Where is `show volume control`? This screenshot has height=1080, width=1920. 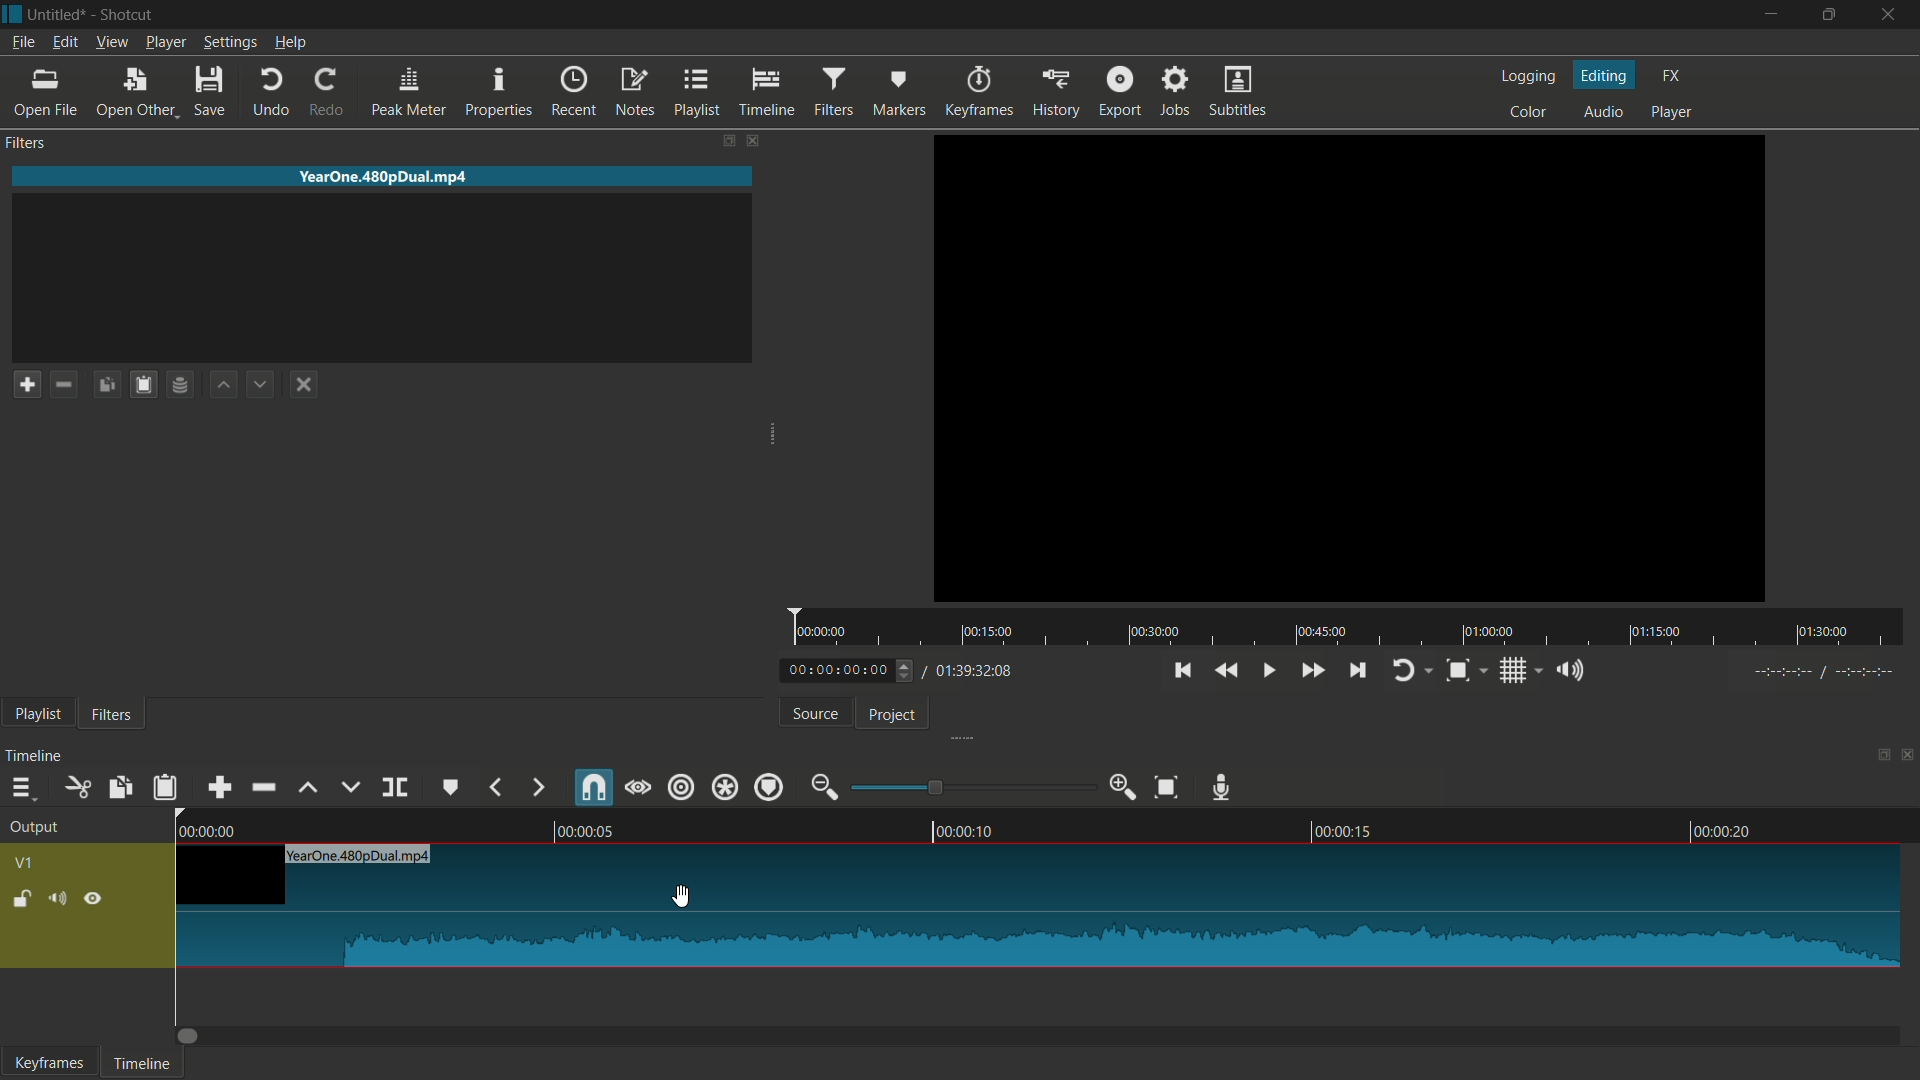 show volume control is located at coordinates (1574, 671).